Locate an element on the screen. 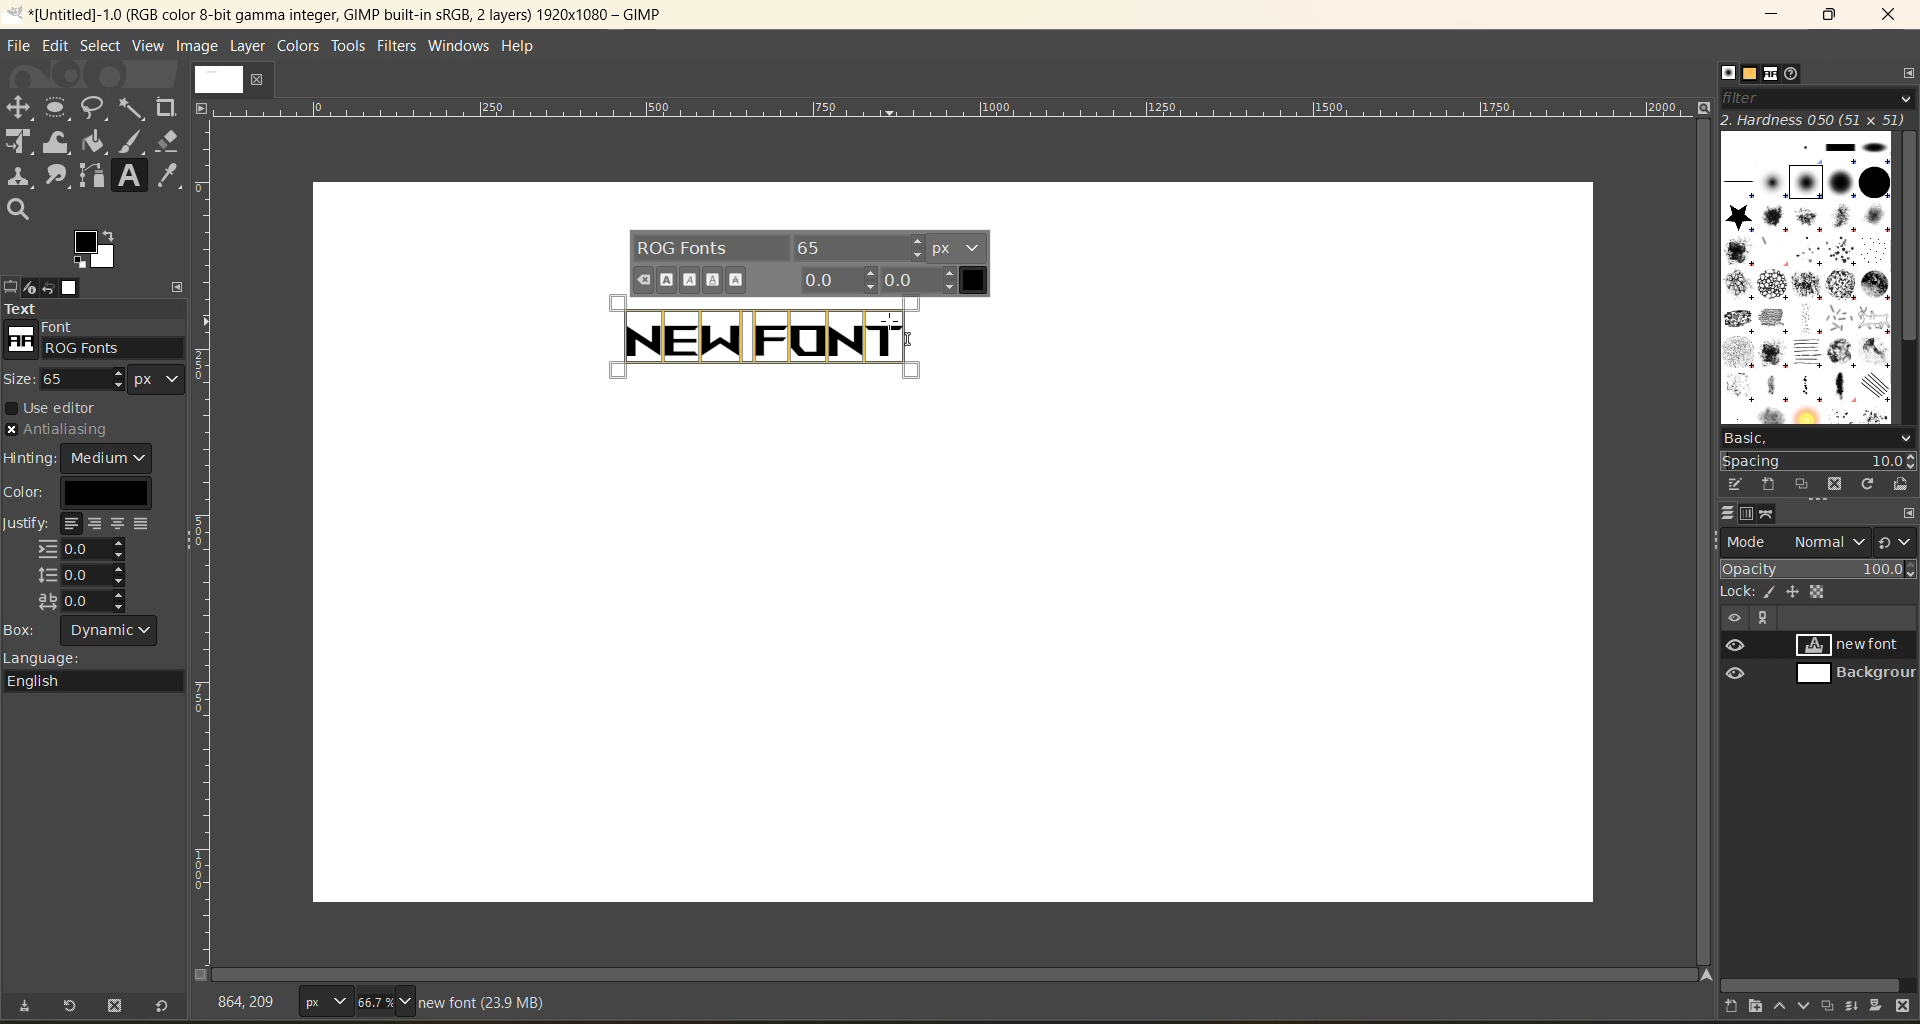  horizontal scroll bar is located at coordinates (964, 974).